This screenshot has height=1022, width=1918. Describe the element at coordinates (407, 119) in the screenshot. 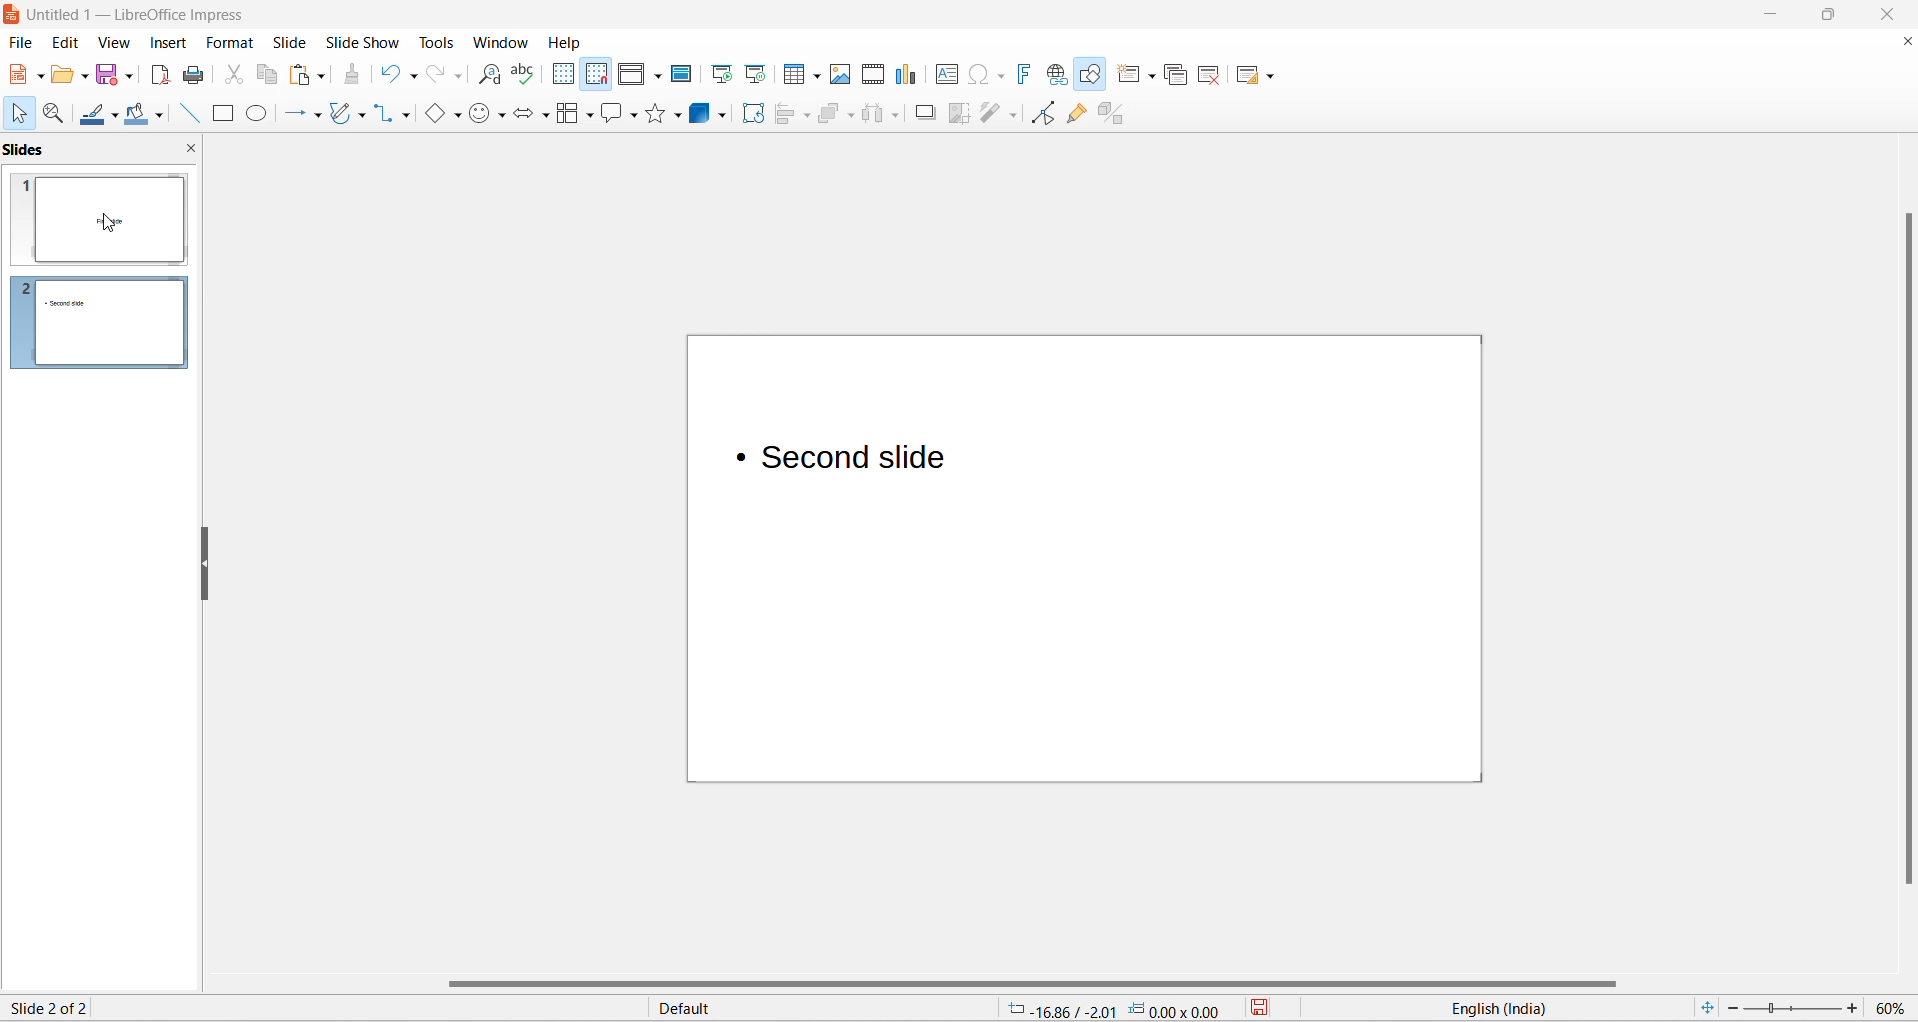

I see `connectors option` at that location.